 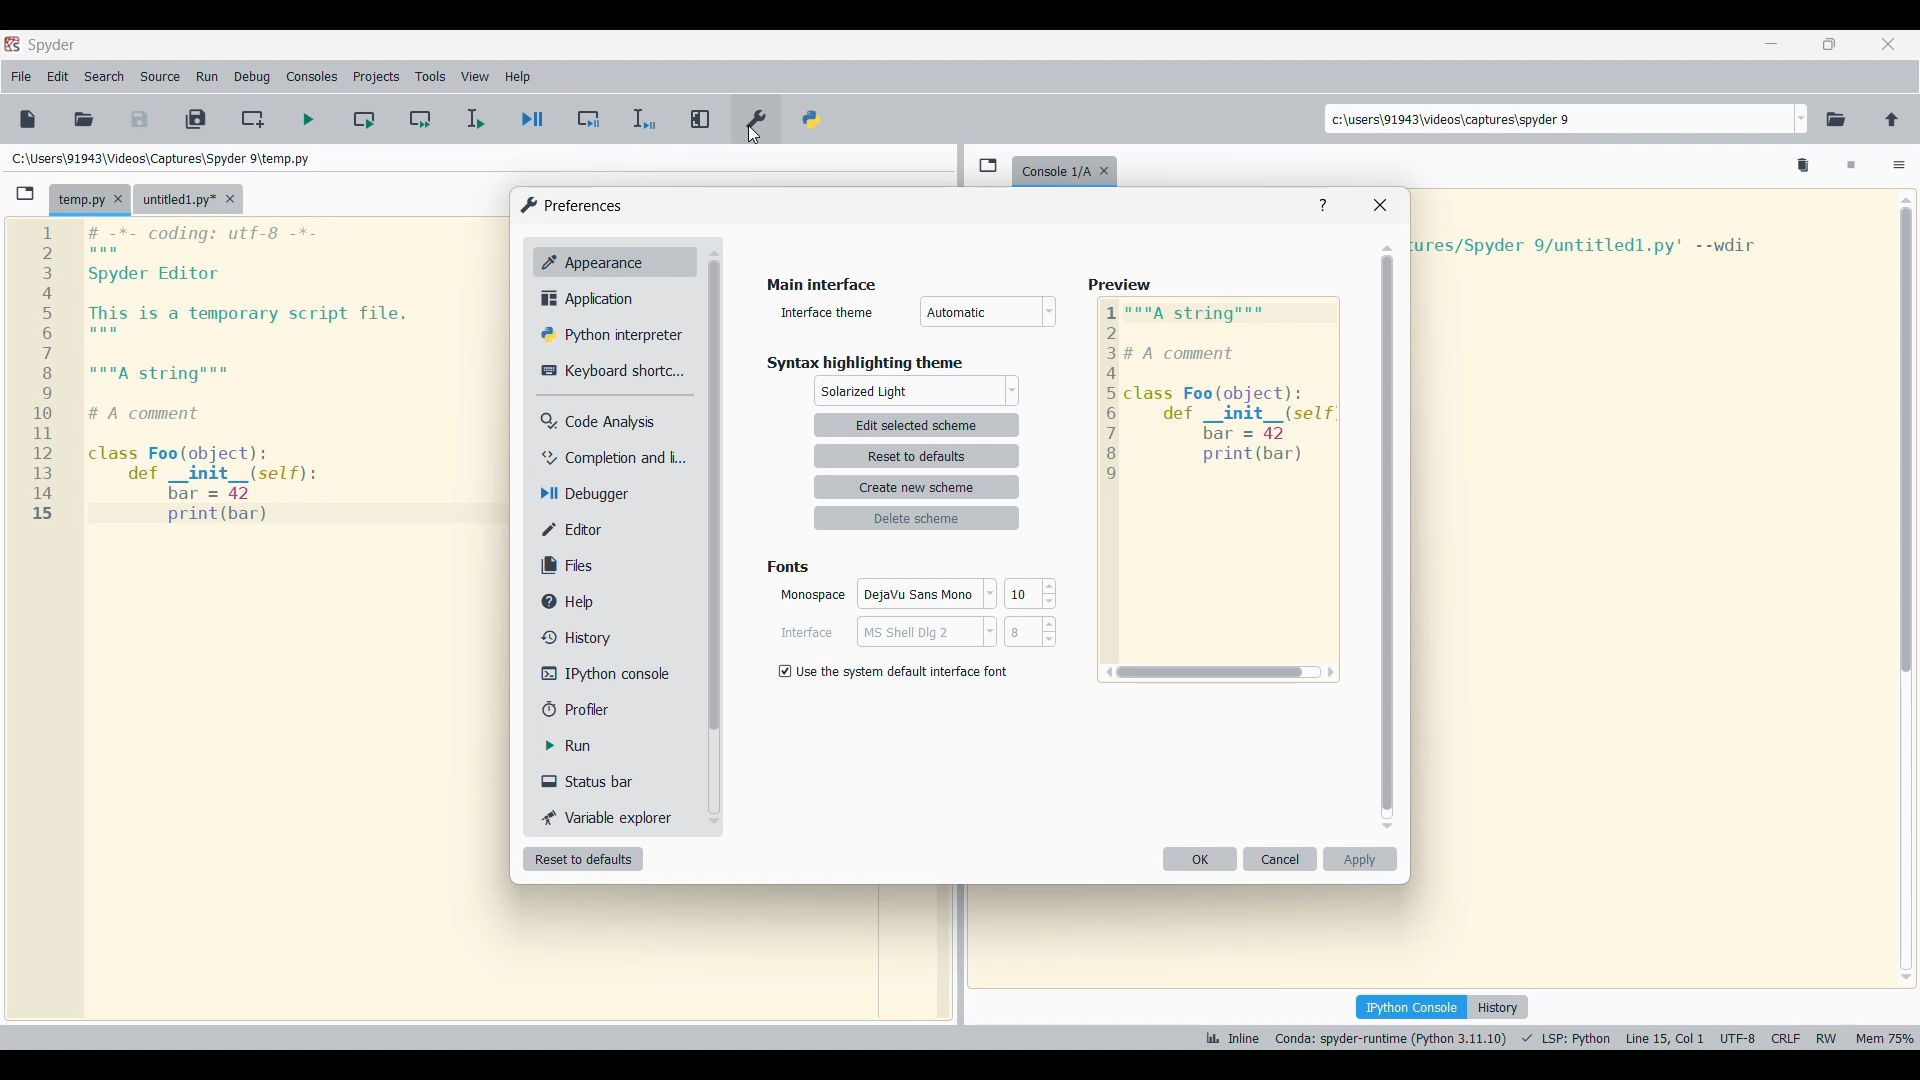 I want to click on PYTHONPATH manager, so click(x=812, y=117).